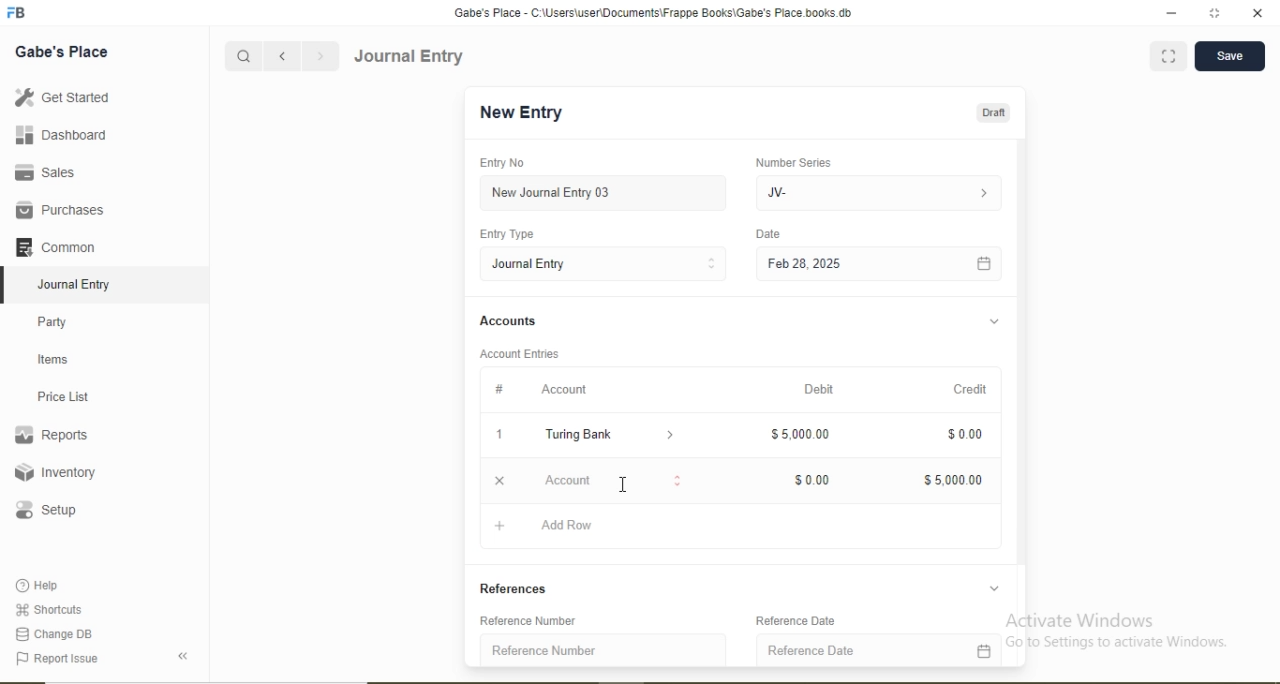 This screenshot has height=684, width=1280. Describe the element at coordinates (793, 163) in the screenshot. I see `Number Series` at that location.